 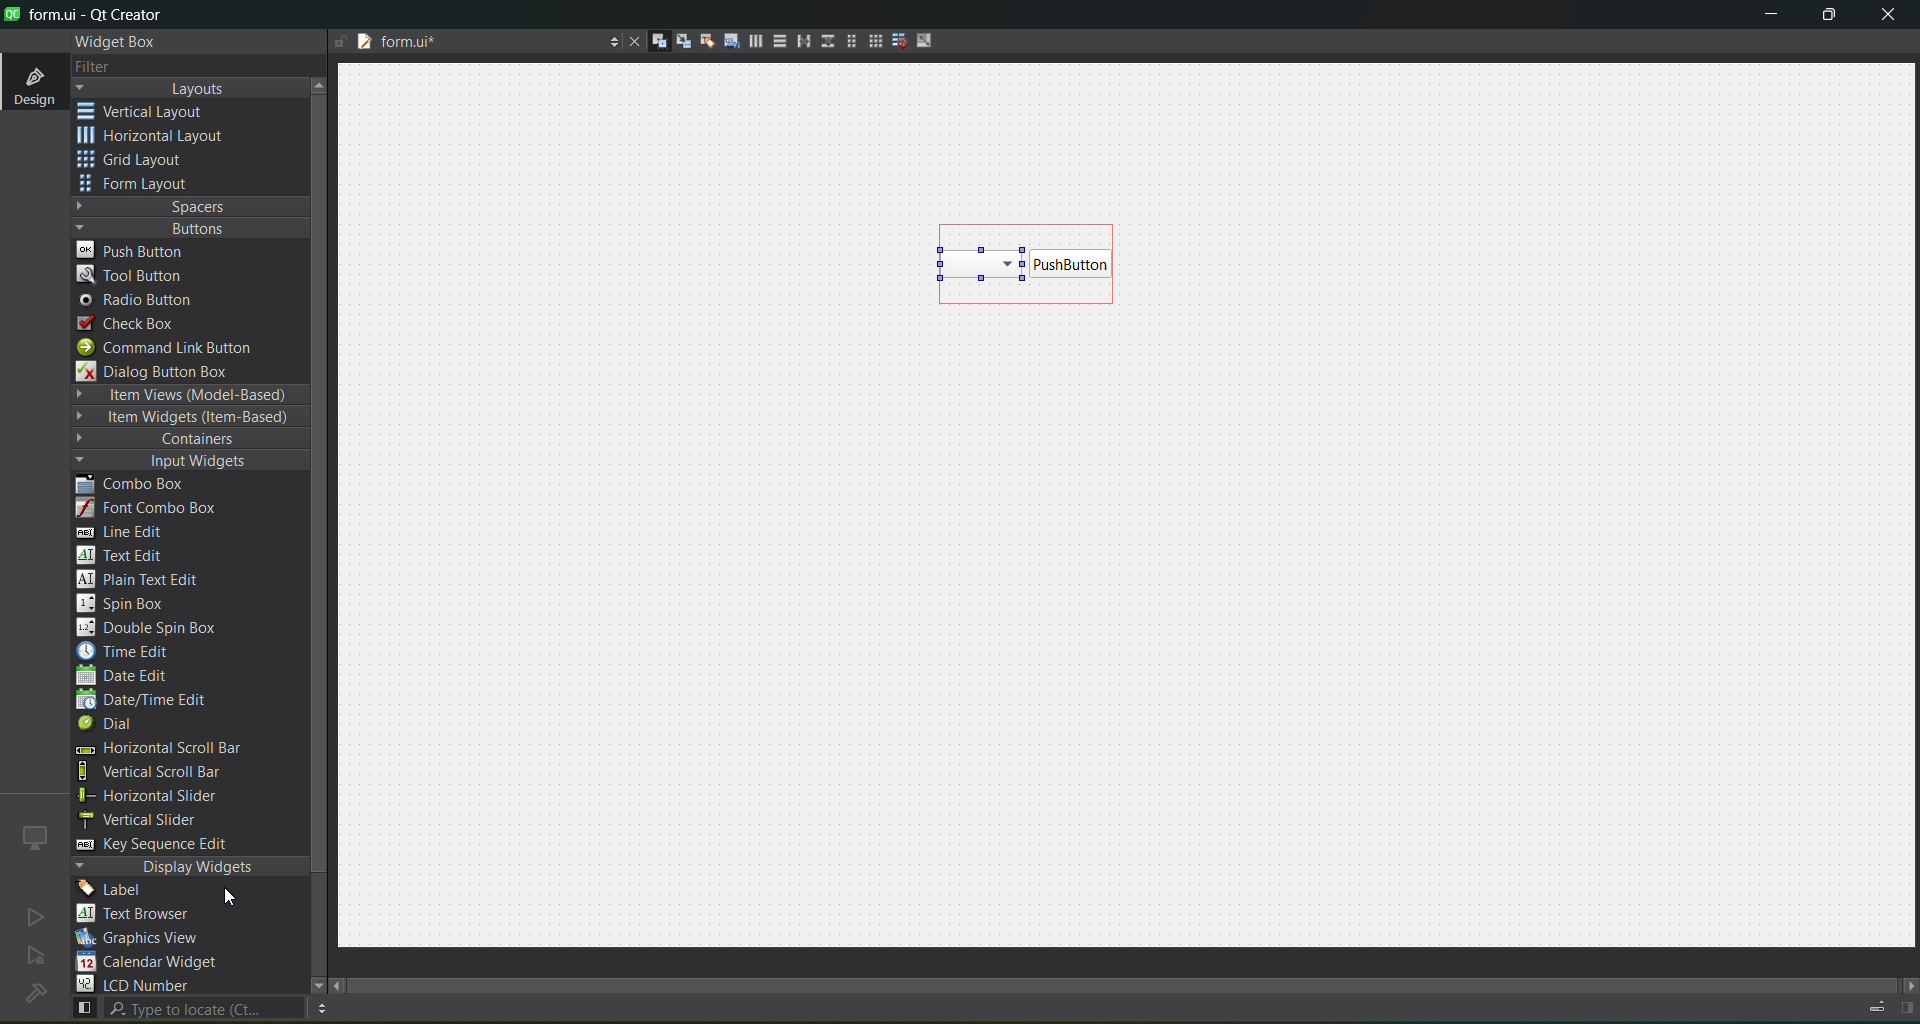 What do you see at coordinates (134, 274) in the screenshot?
I see `tool` at bounding box center [134, 274].